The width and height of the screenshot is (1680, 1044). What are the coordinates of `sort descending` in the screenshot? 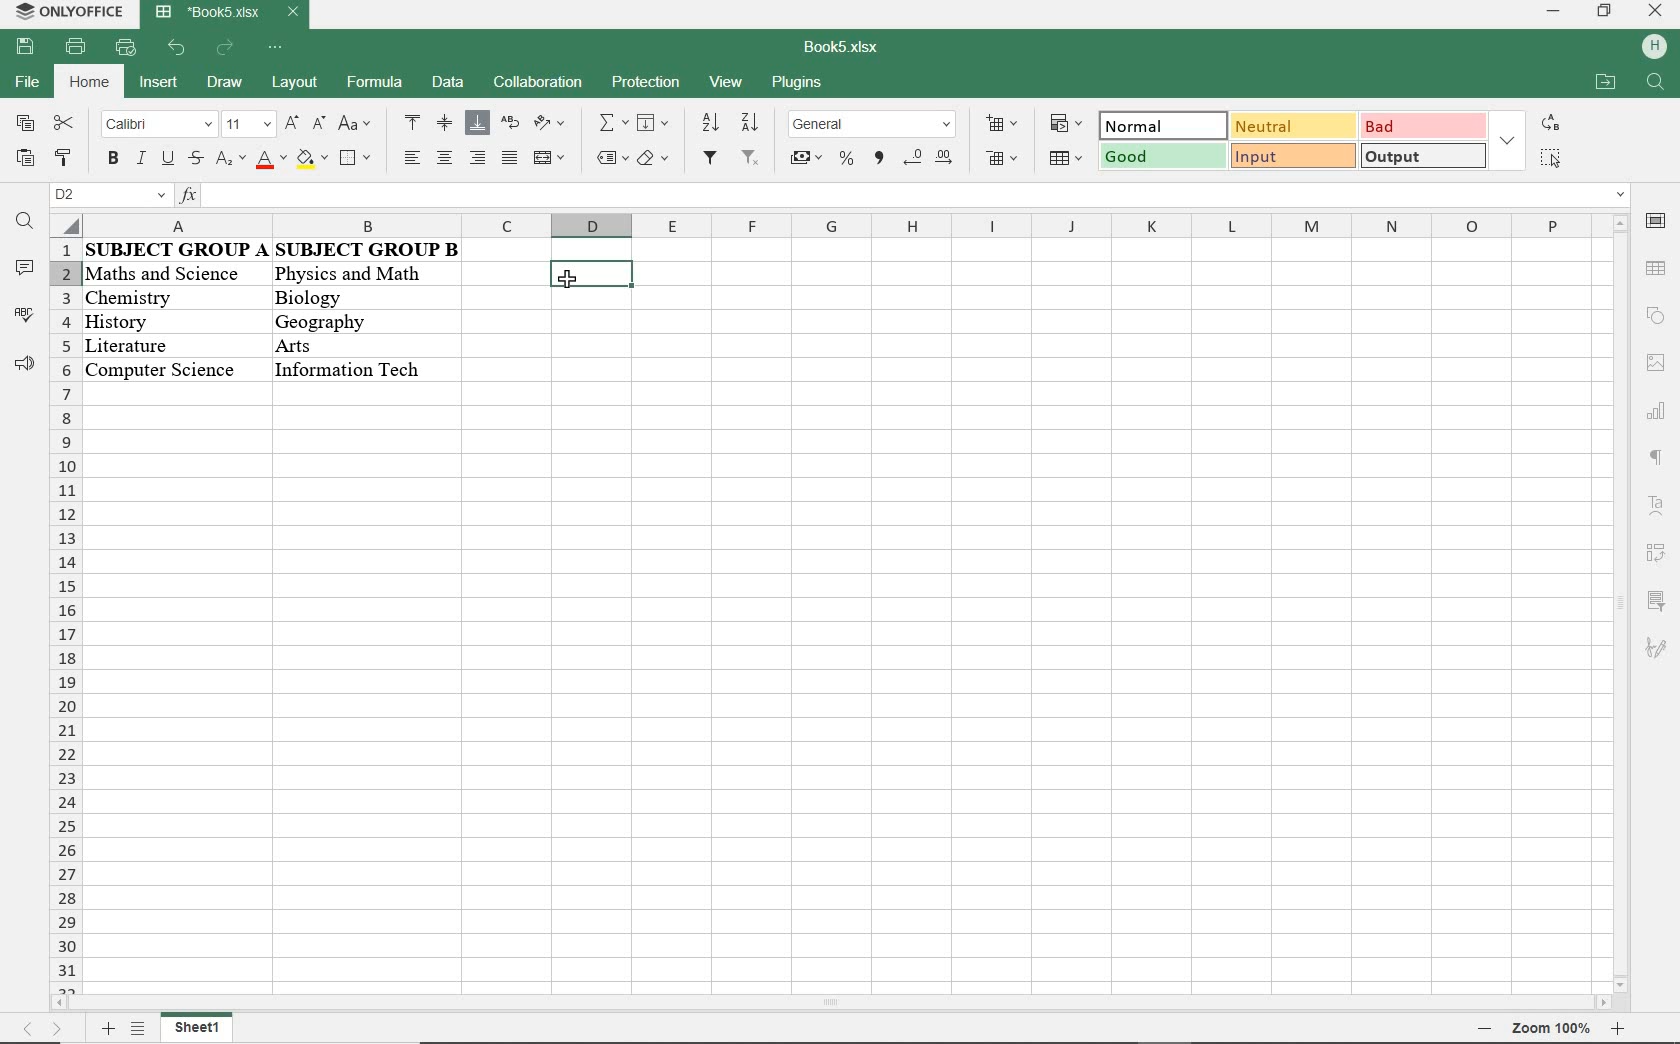 It's located at (750, 123).